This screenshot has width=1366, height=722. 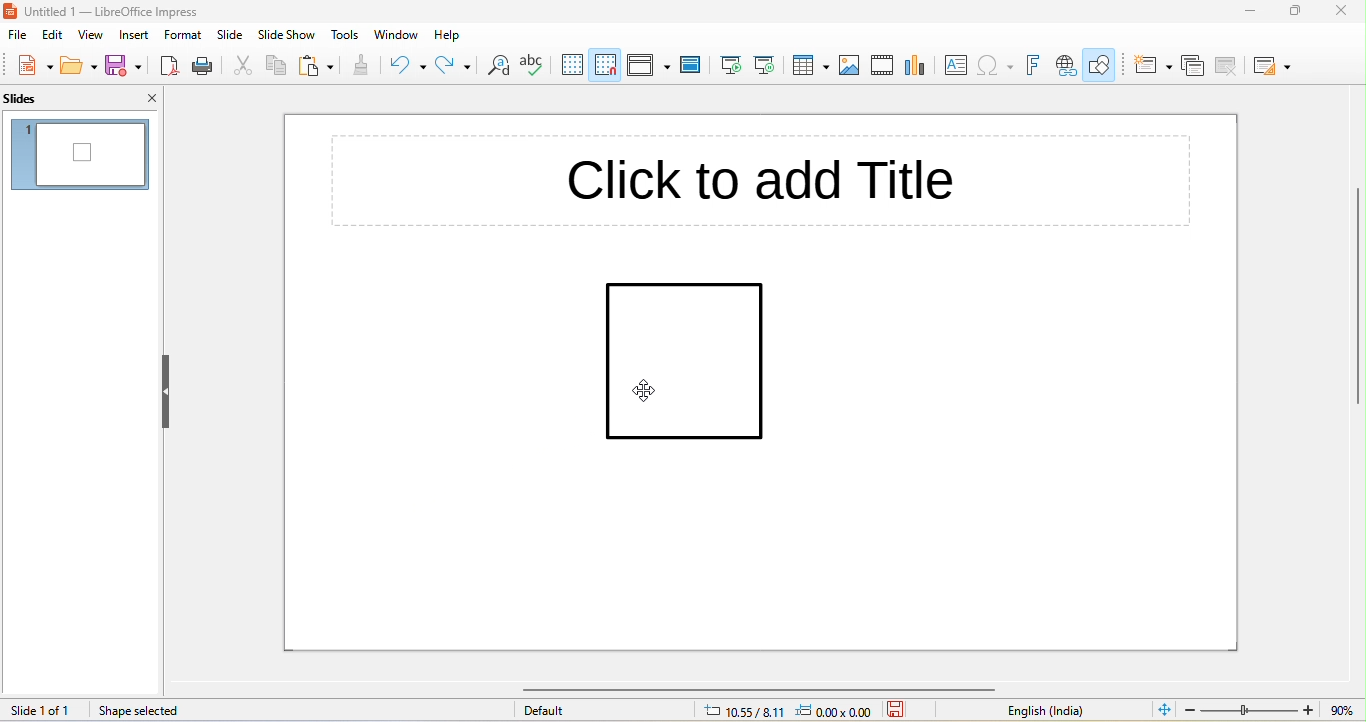 What do you see at coordinates (1102, 64) in the screenshot?
I see `show draw functions` at bounding box center [1102, 64].